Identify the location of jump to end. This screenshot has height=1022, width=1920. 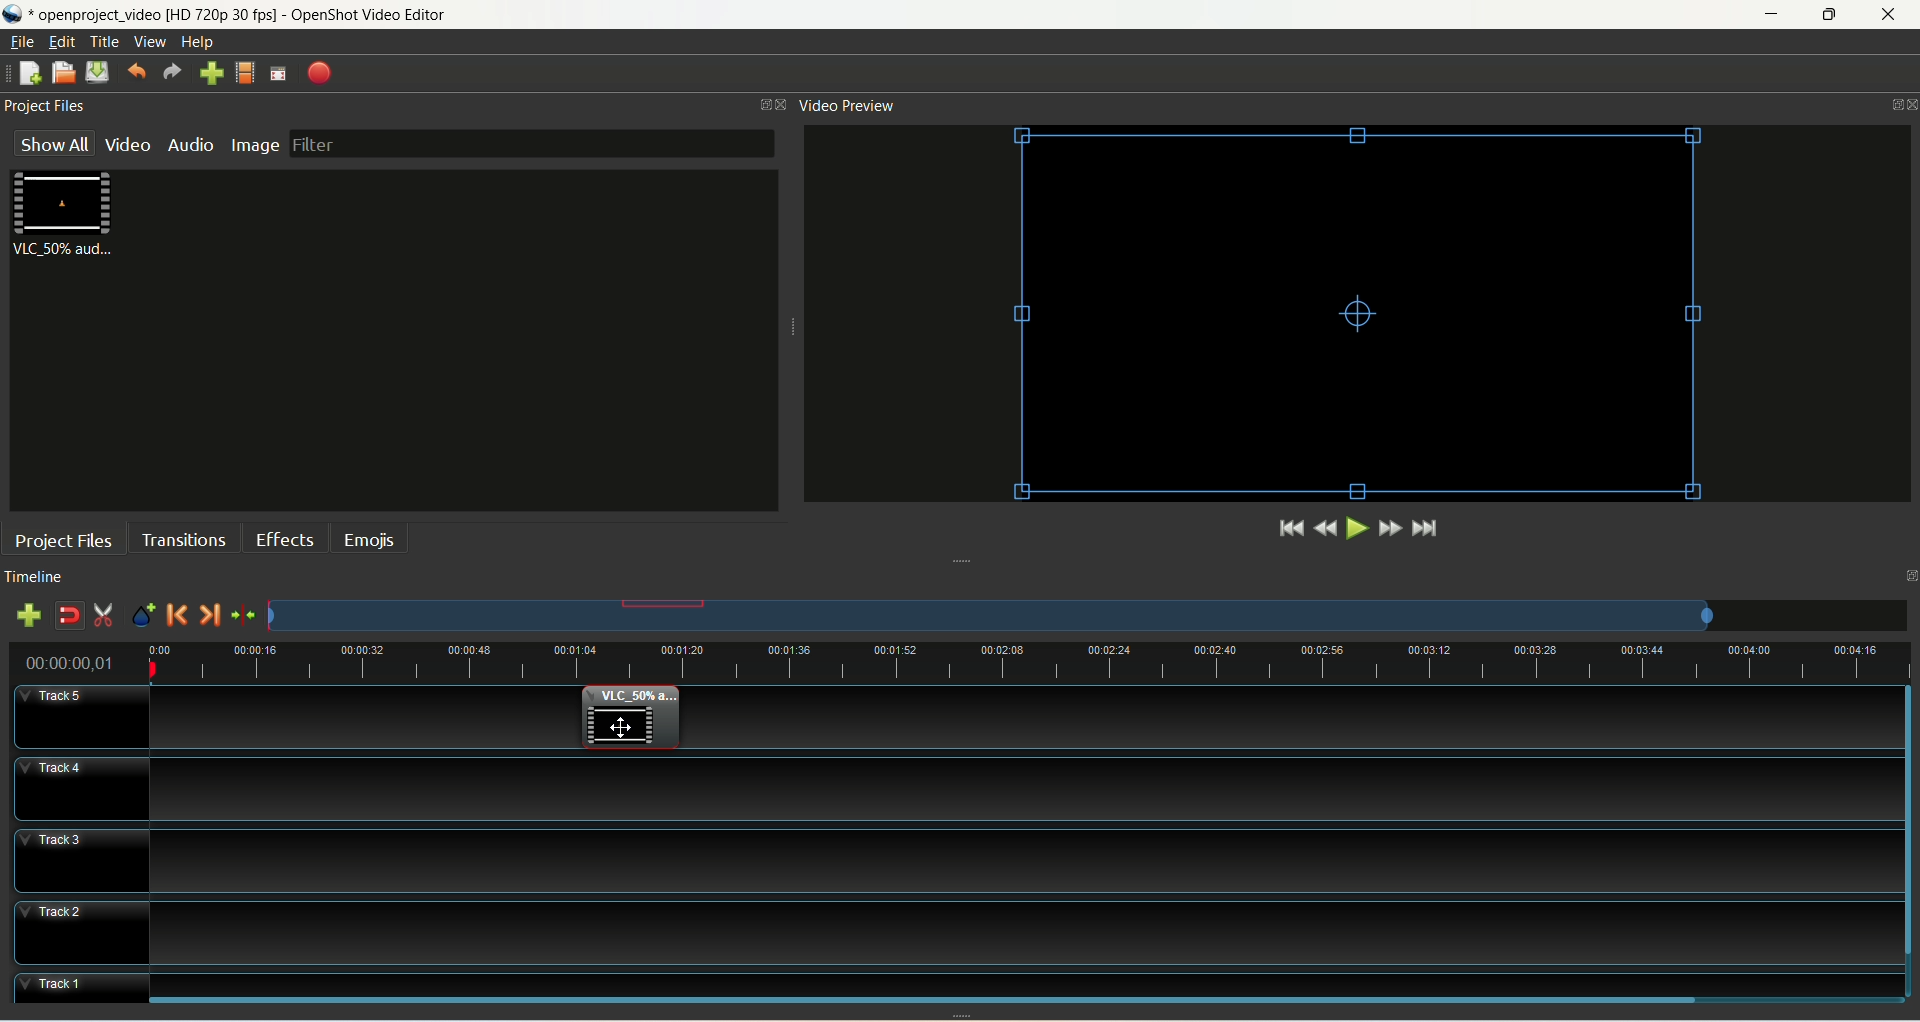
(1427, 529).